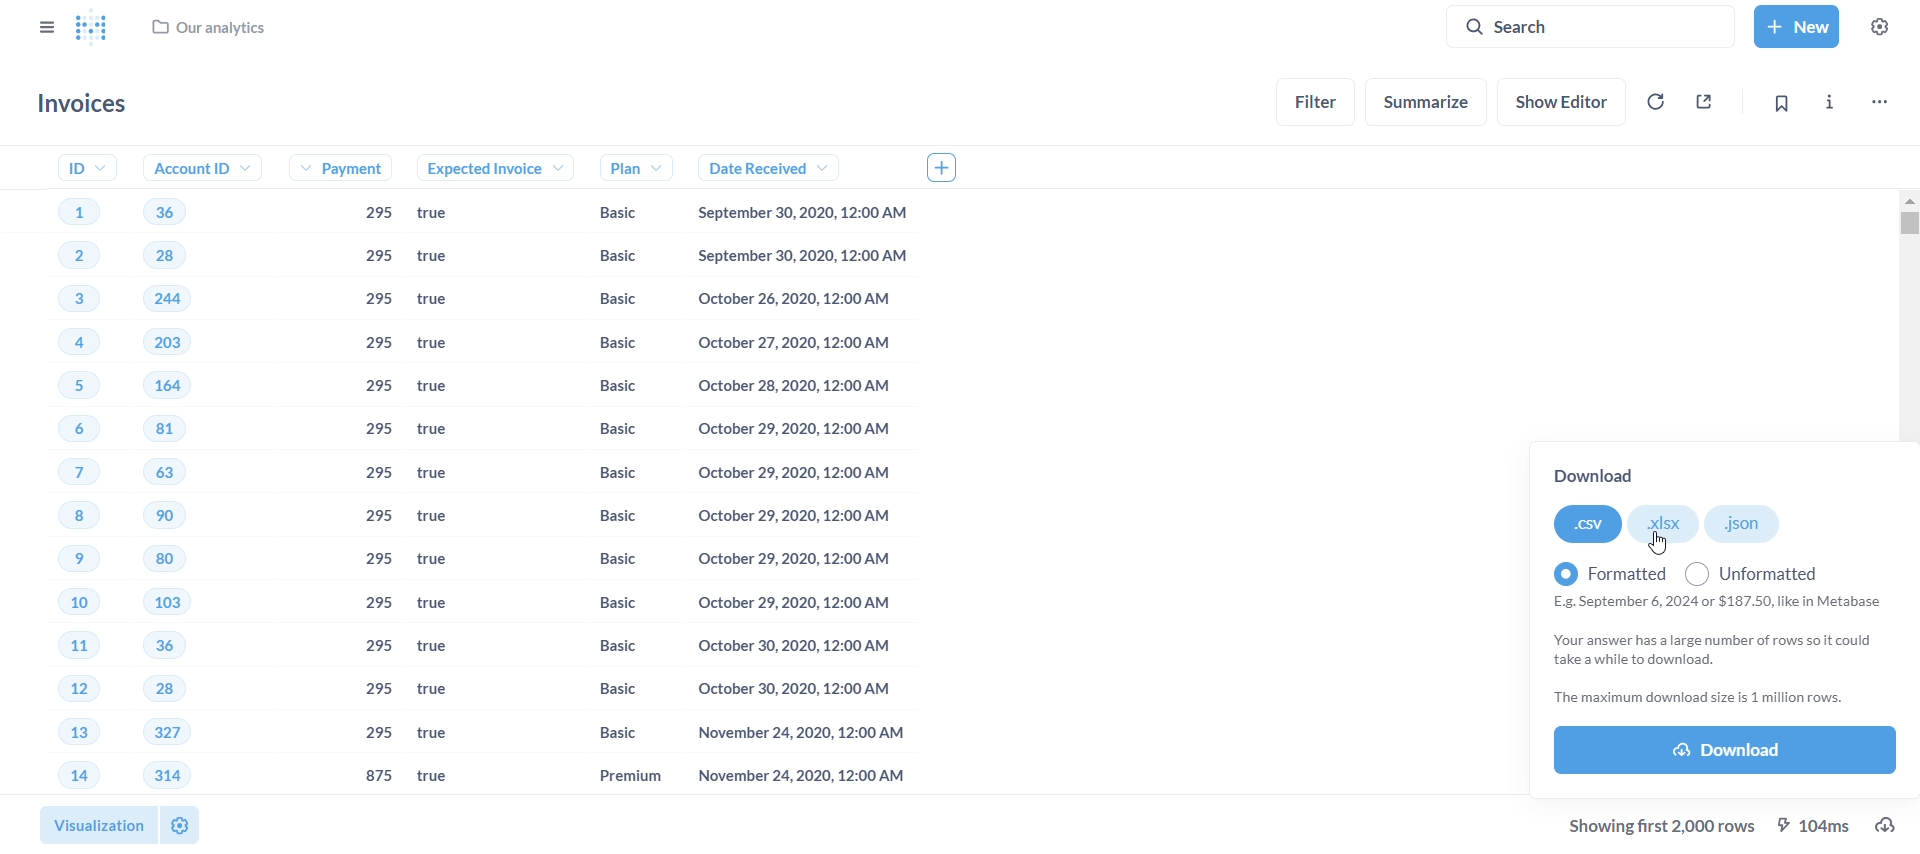 The width and height of the screenshot is (1920, 854). Describe the element at coordinates (808, 256) in the screenshot. I see `September 30,2020, 12:00 AM` at that location.